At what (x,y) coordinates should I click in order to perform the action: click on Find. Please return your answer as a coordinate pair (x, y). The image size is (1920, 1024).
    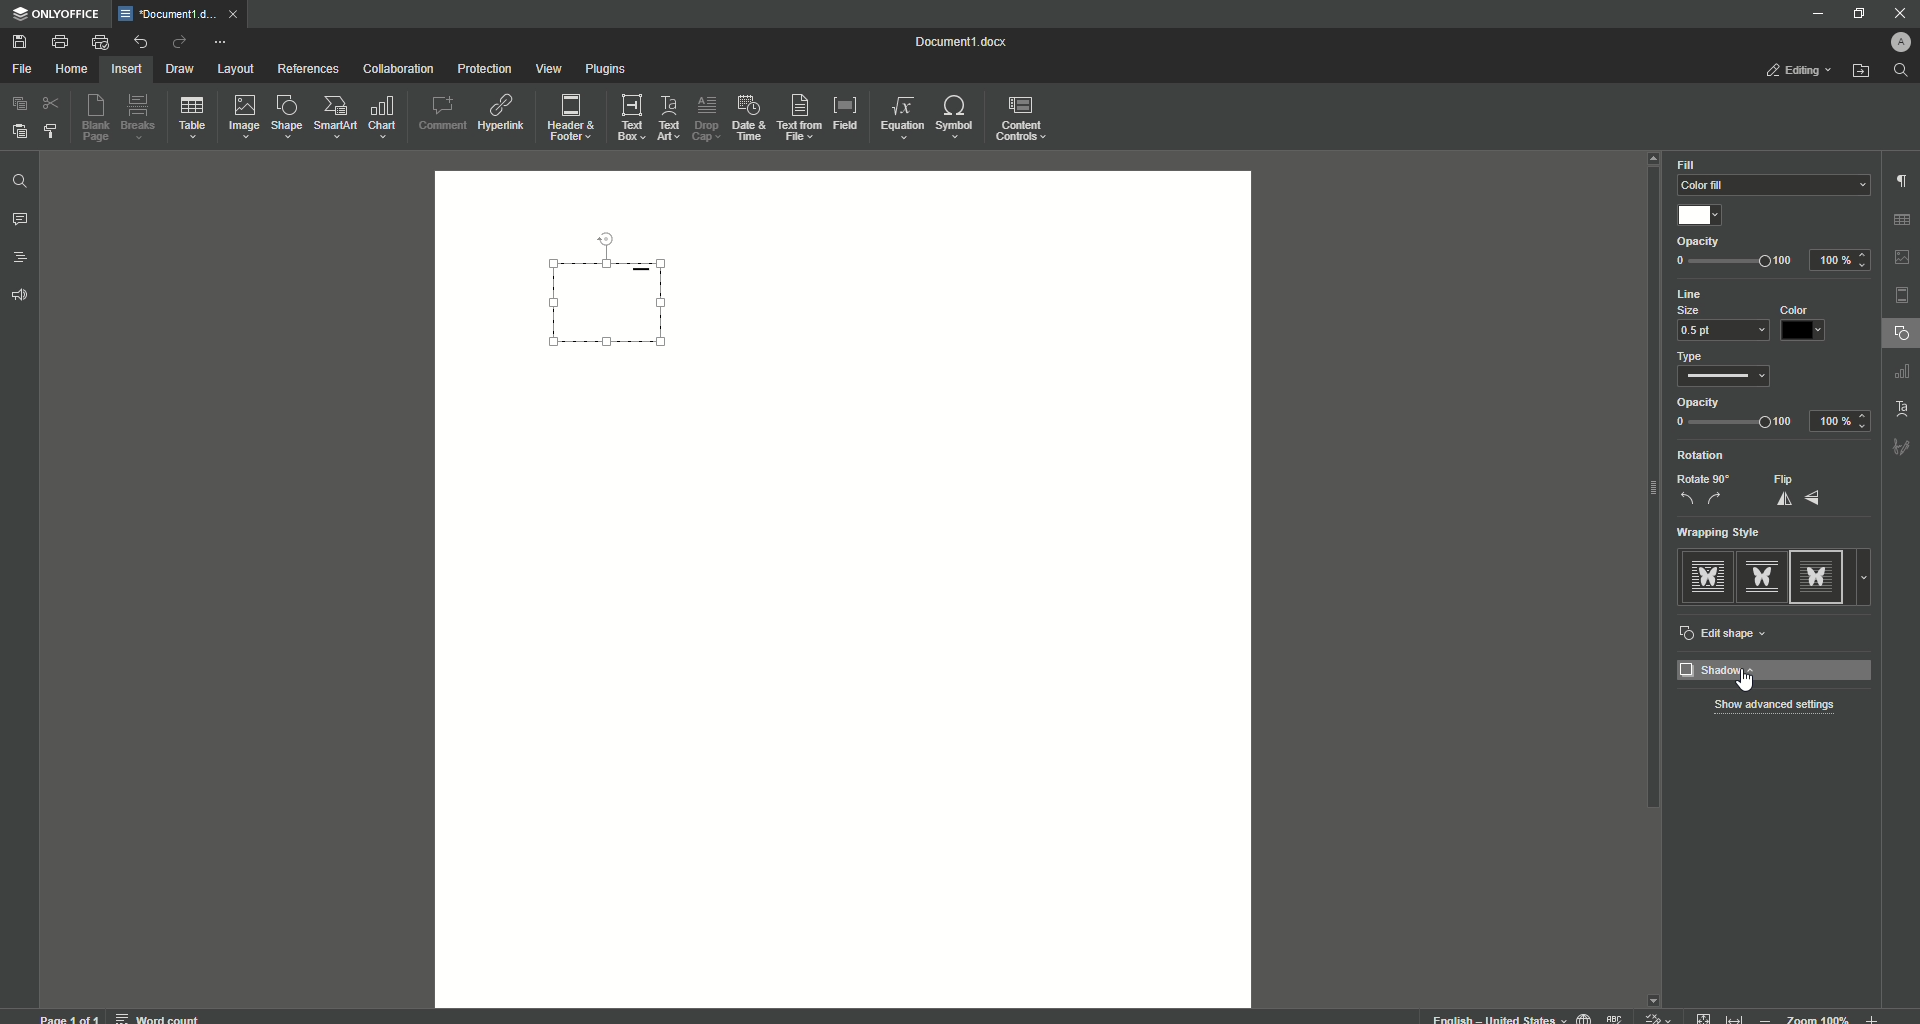
    Looking at the image, I should click on (19, 183).